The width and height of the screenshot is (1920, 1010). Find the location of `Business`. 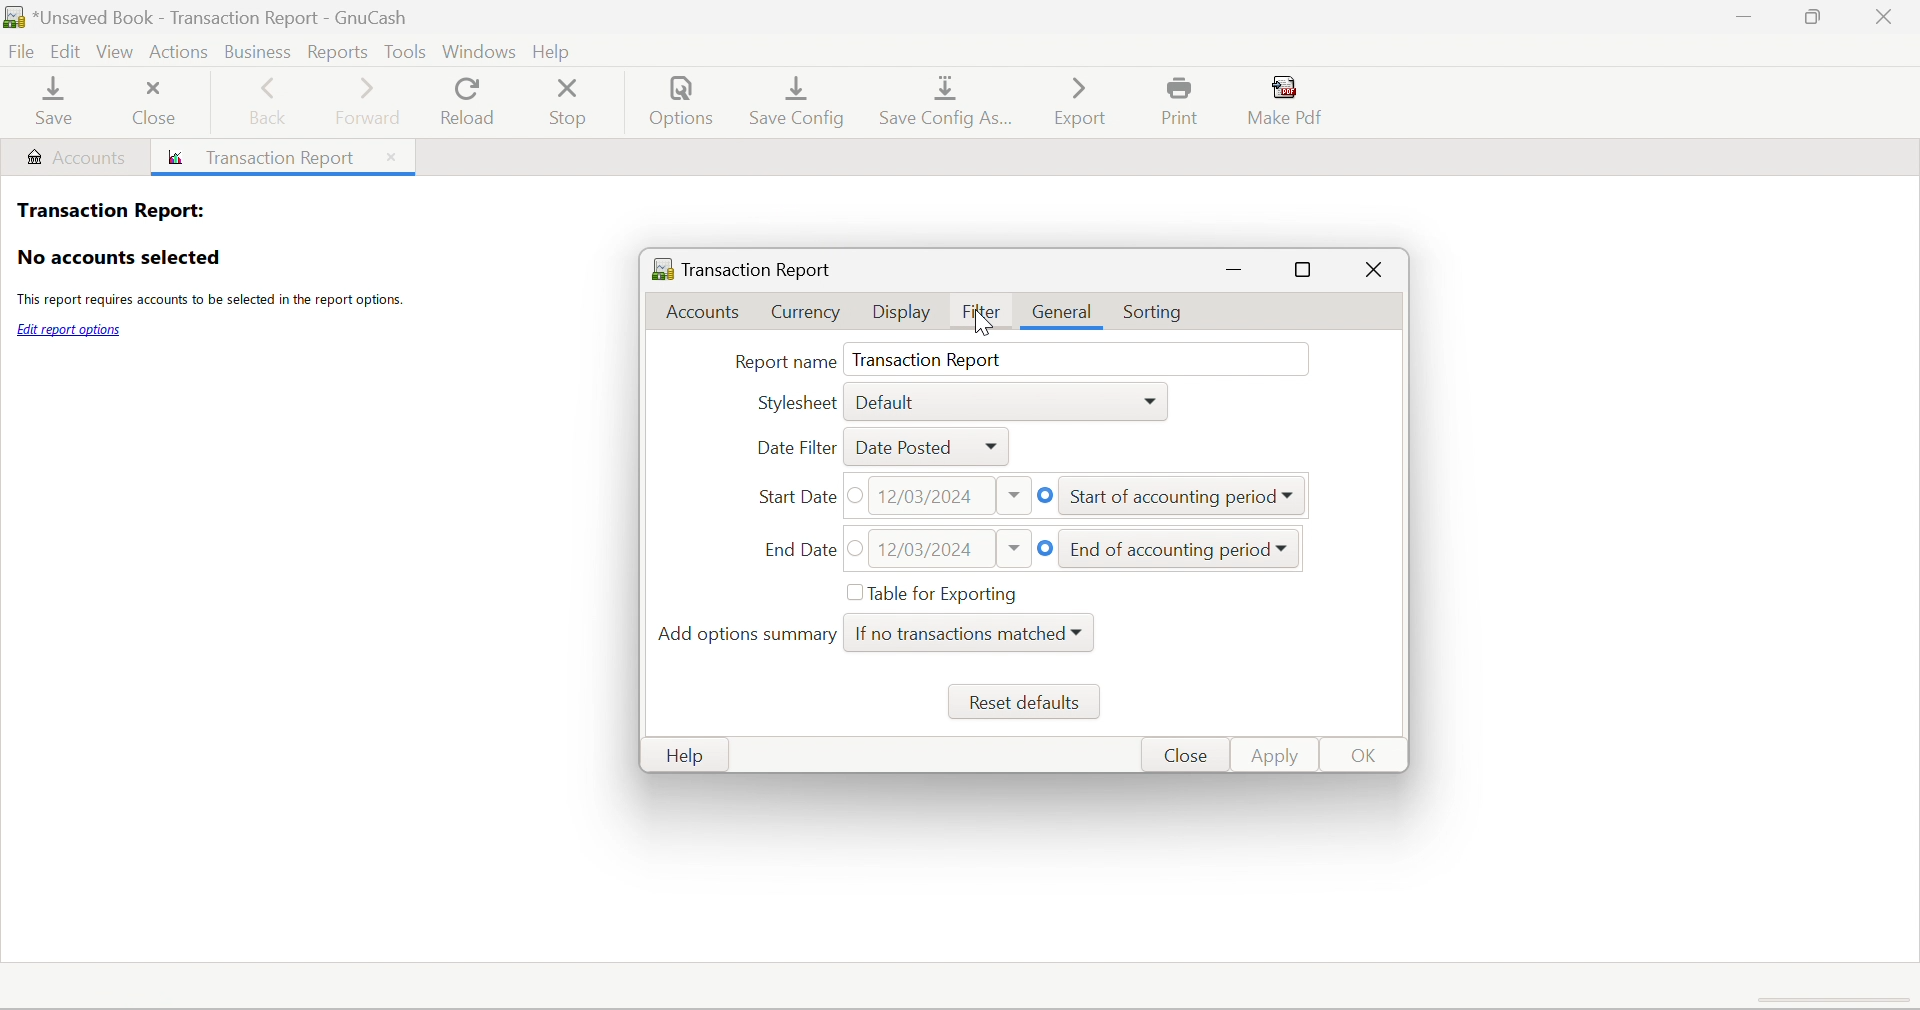

Business is located at coordinates (255, 50).